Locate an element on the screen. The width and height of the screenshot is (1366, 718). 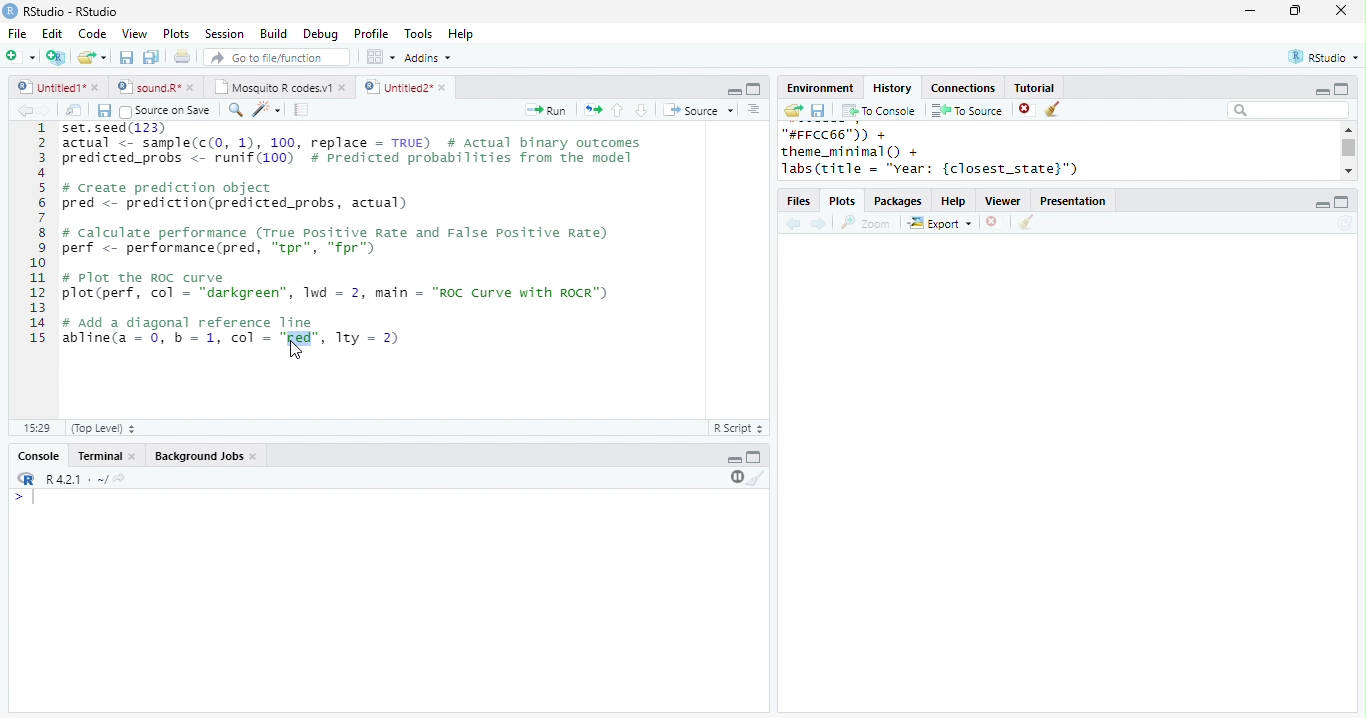
close is located at coordinates (256, 457).